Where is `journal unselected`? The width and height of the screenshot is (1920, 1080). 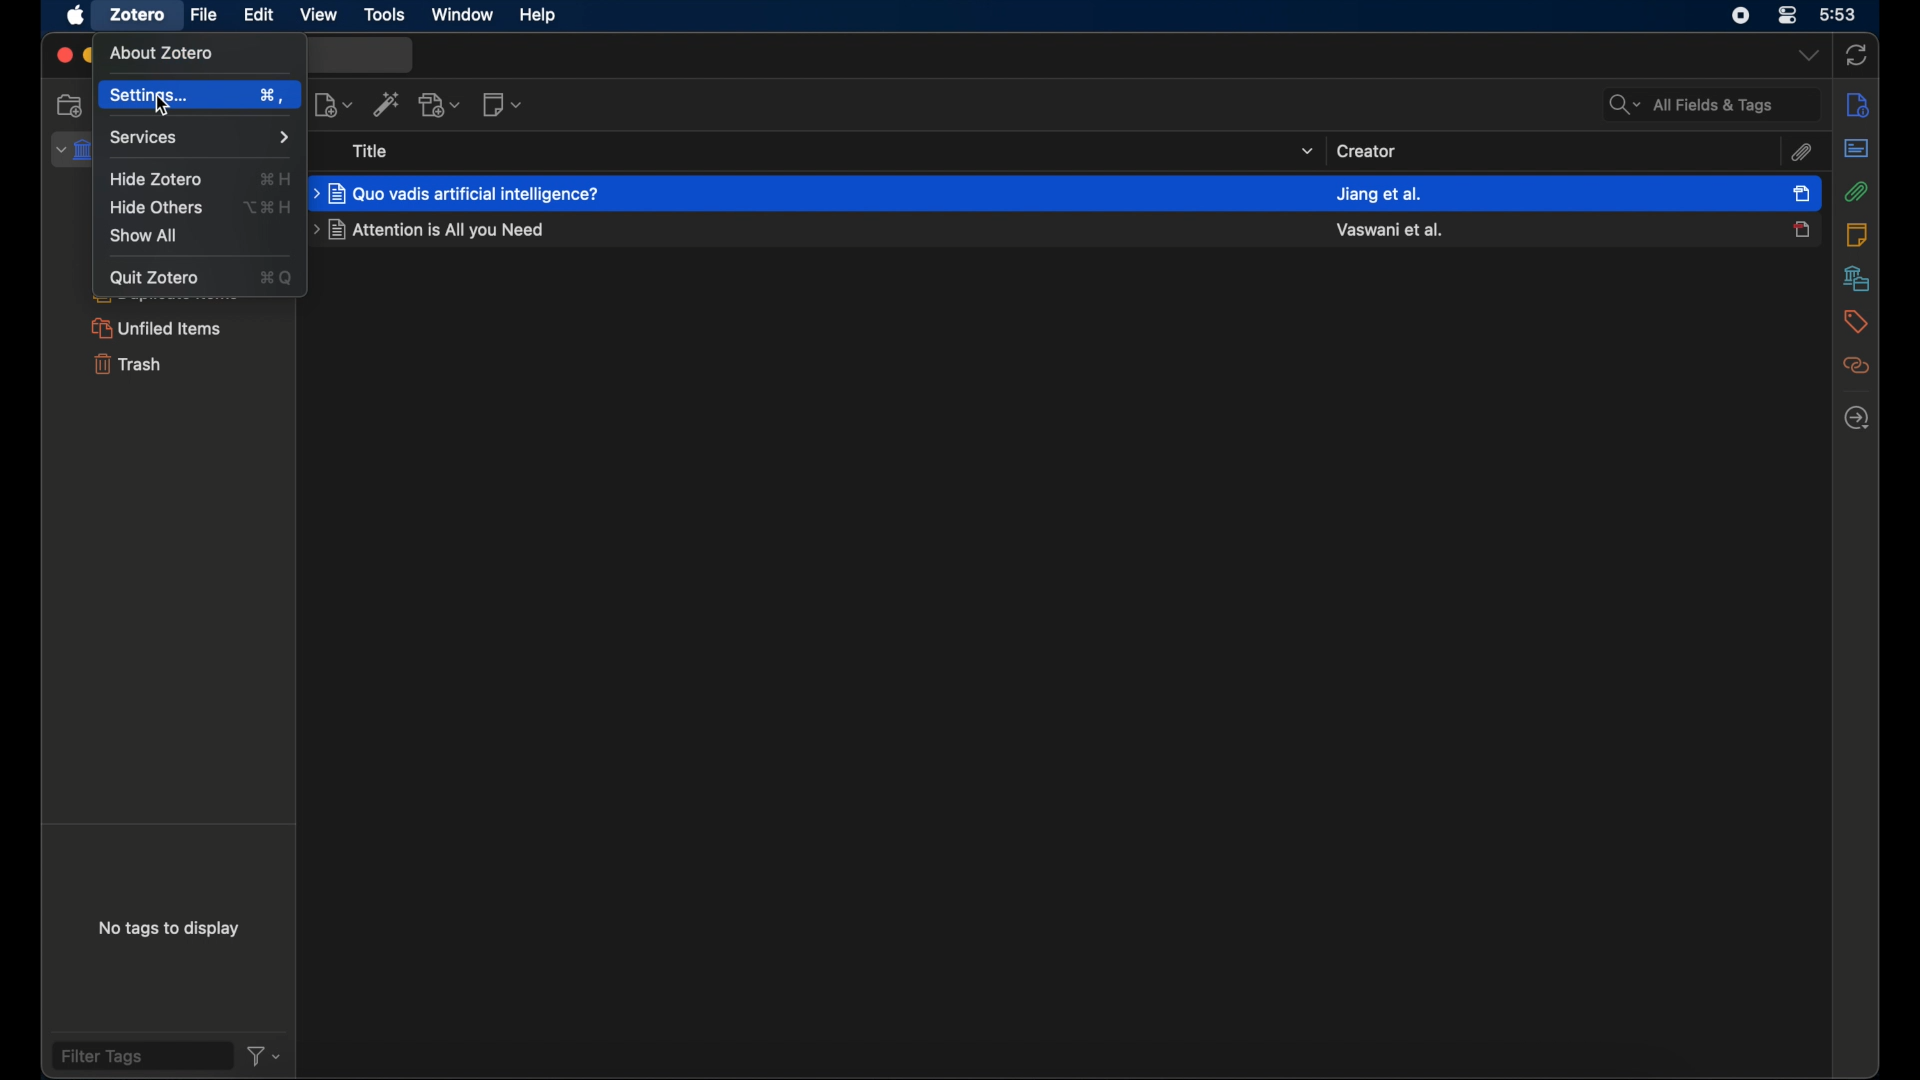 journal unselected is located at coordinates (1801, 230).